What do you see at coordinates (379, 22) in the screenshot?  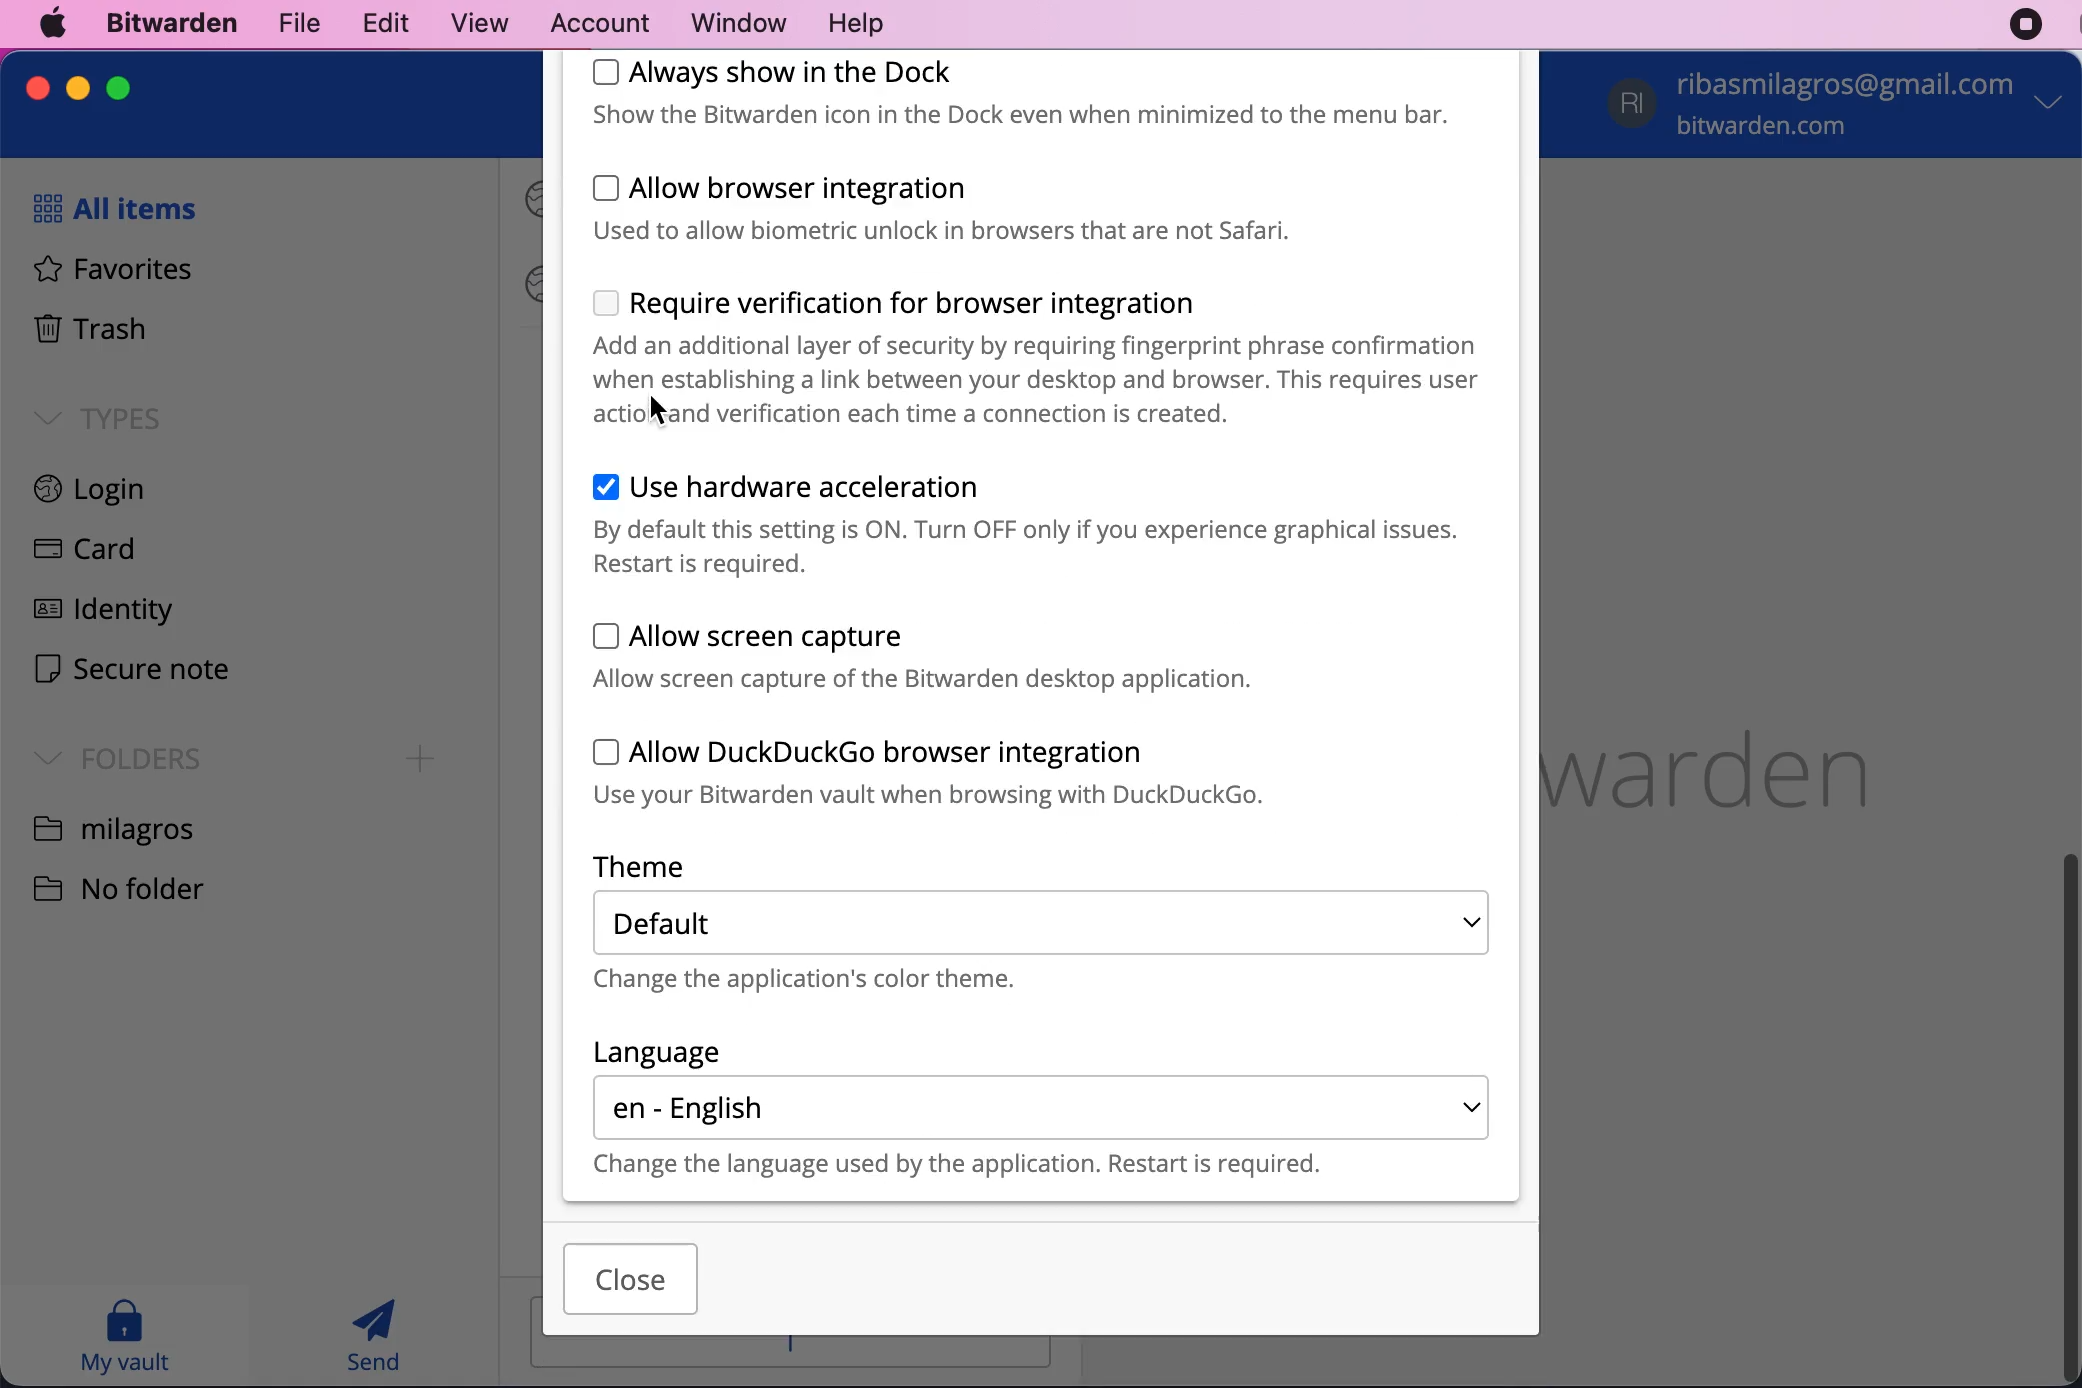 I see `edit` at bounding box center [379, 22].